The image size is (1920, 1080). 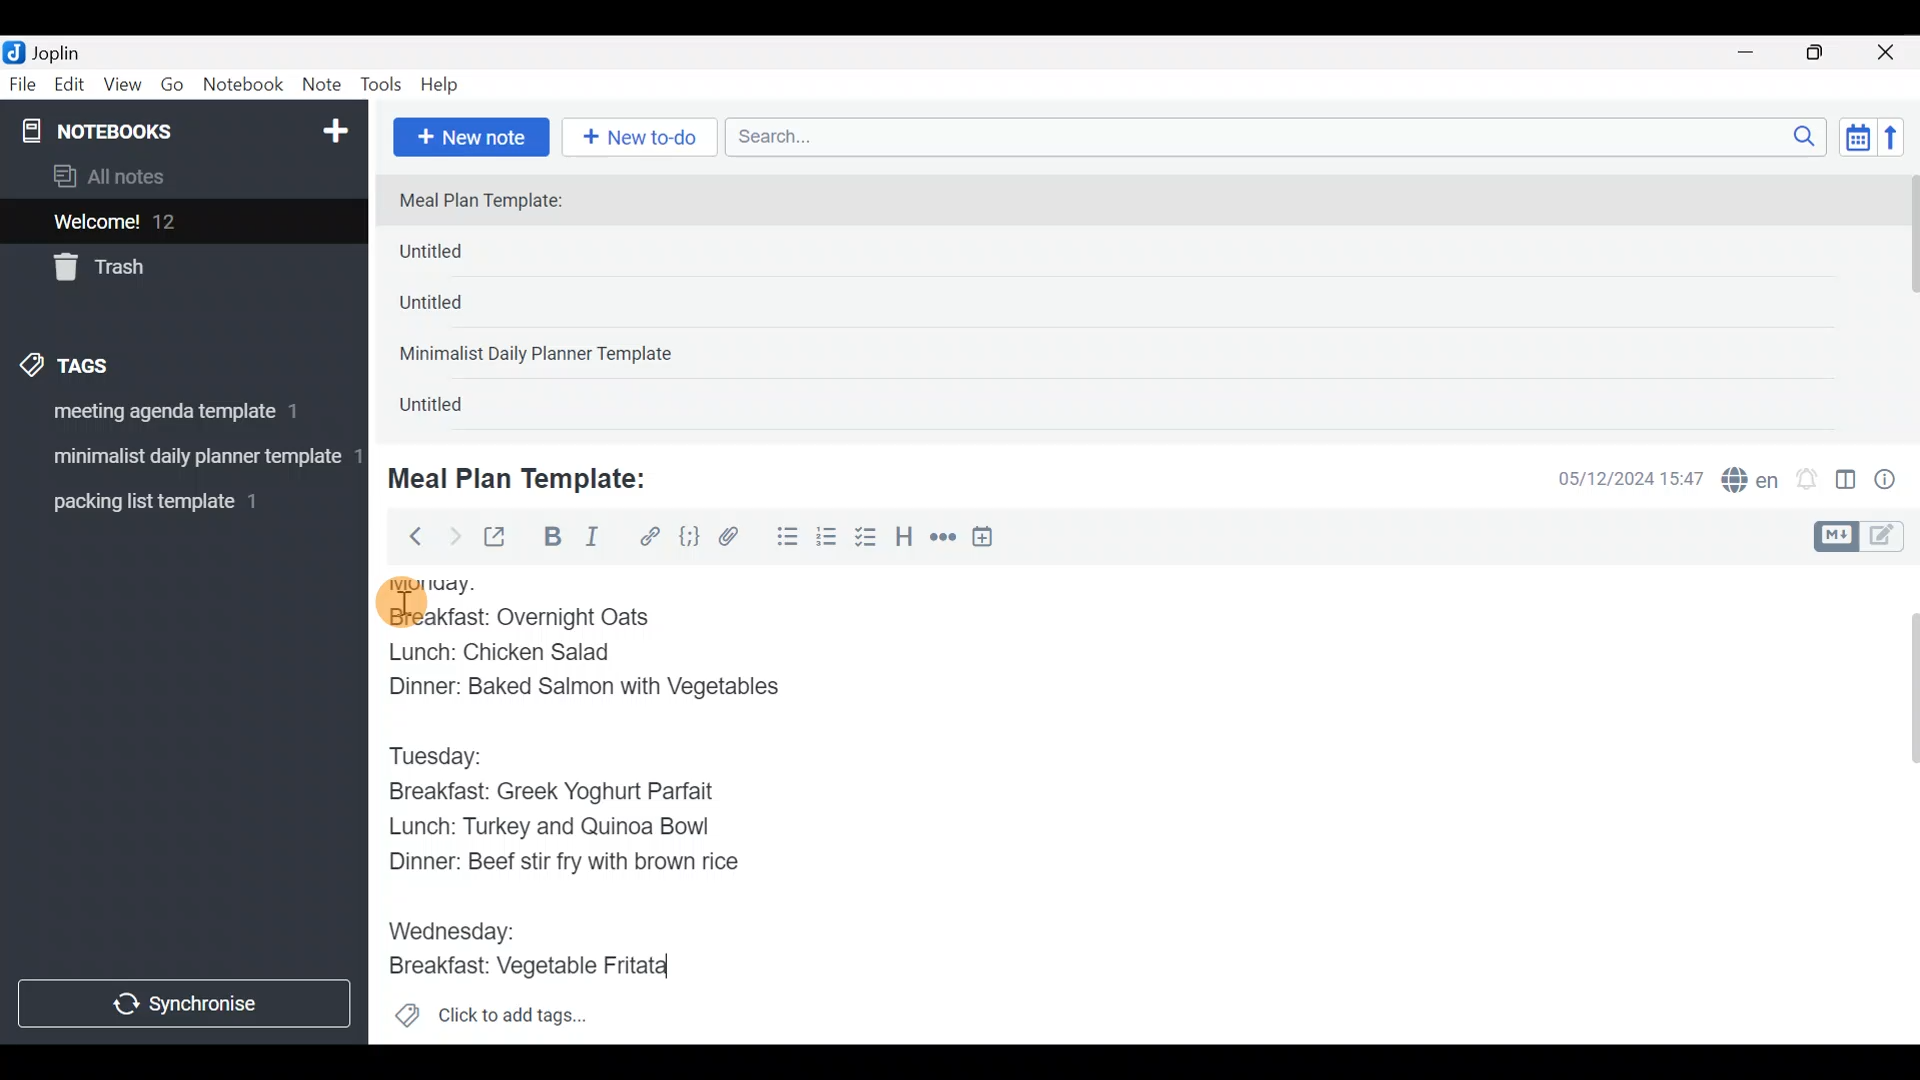 I want to click on Forward, so click(x=454, y=536).